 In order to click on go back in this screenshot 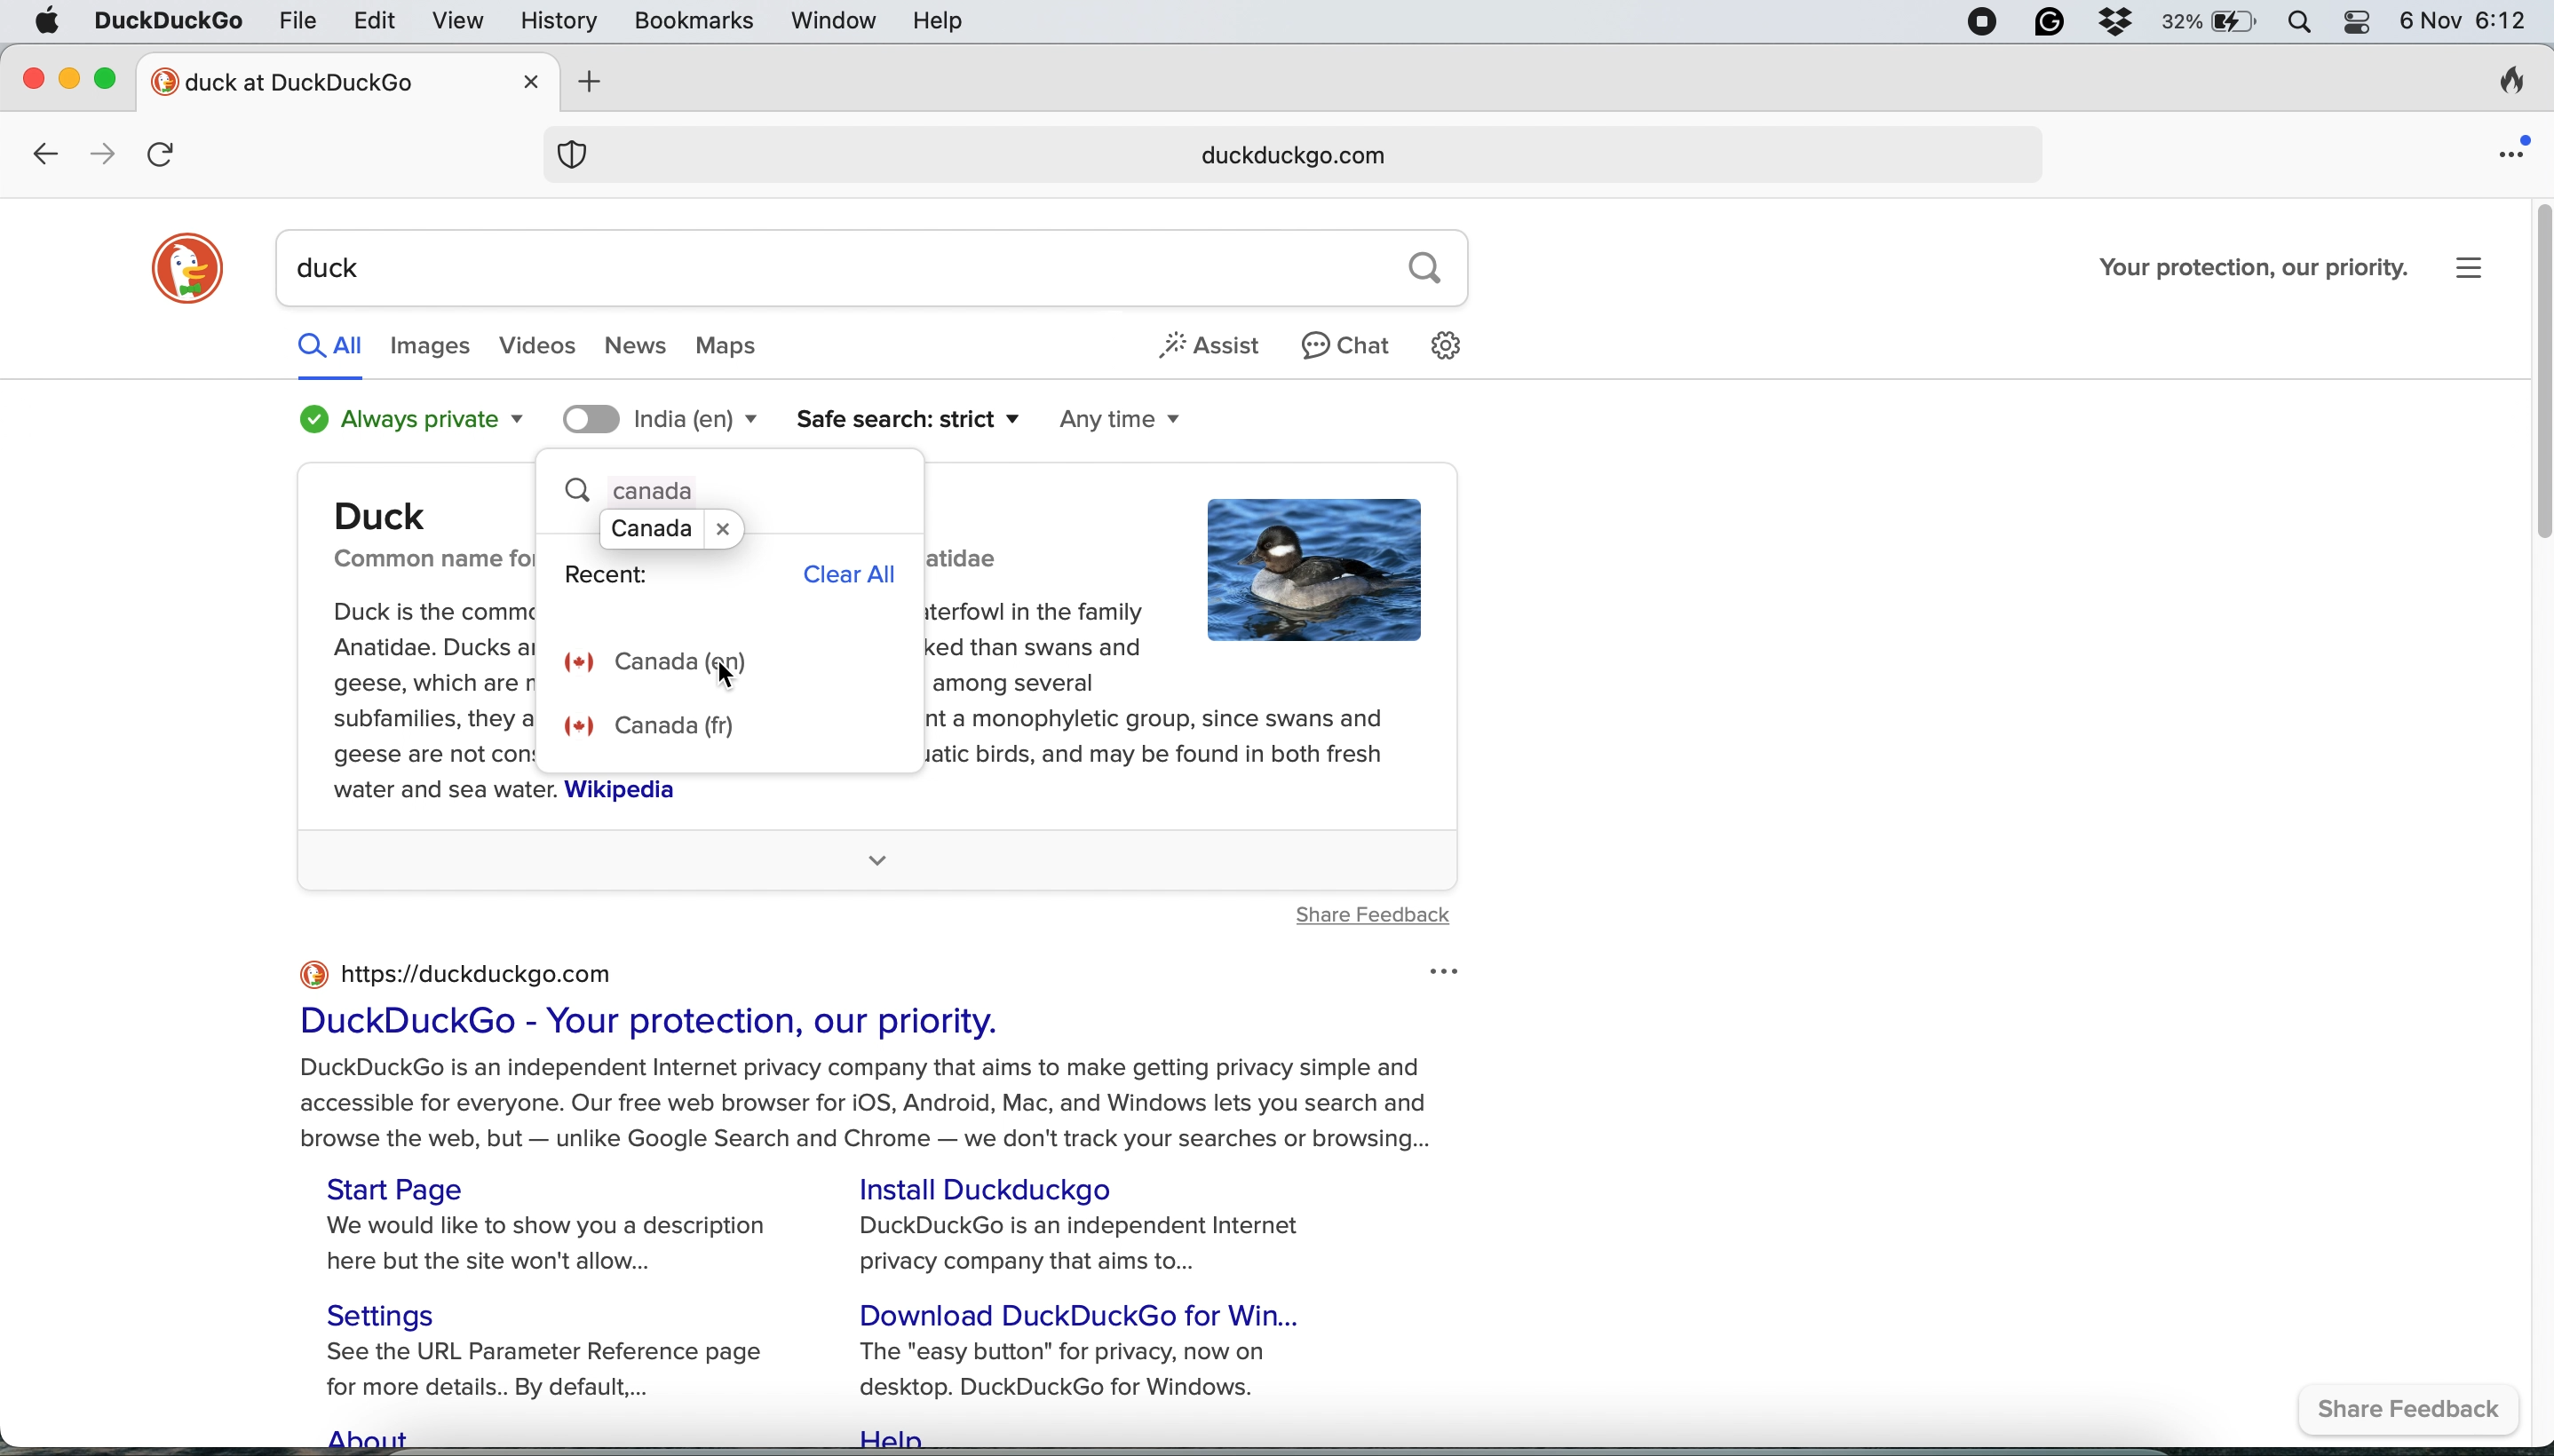, I will do `click(44, 156)`.